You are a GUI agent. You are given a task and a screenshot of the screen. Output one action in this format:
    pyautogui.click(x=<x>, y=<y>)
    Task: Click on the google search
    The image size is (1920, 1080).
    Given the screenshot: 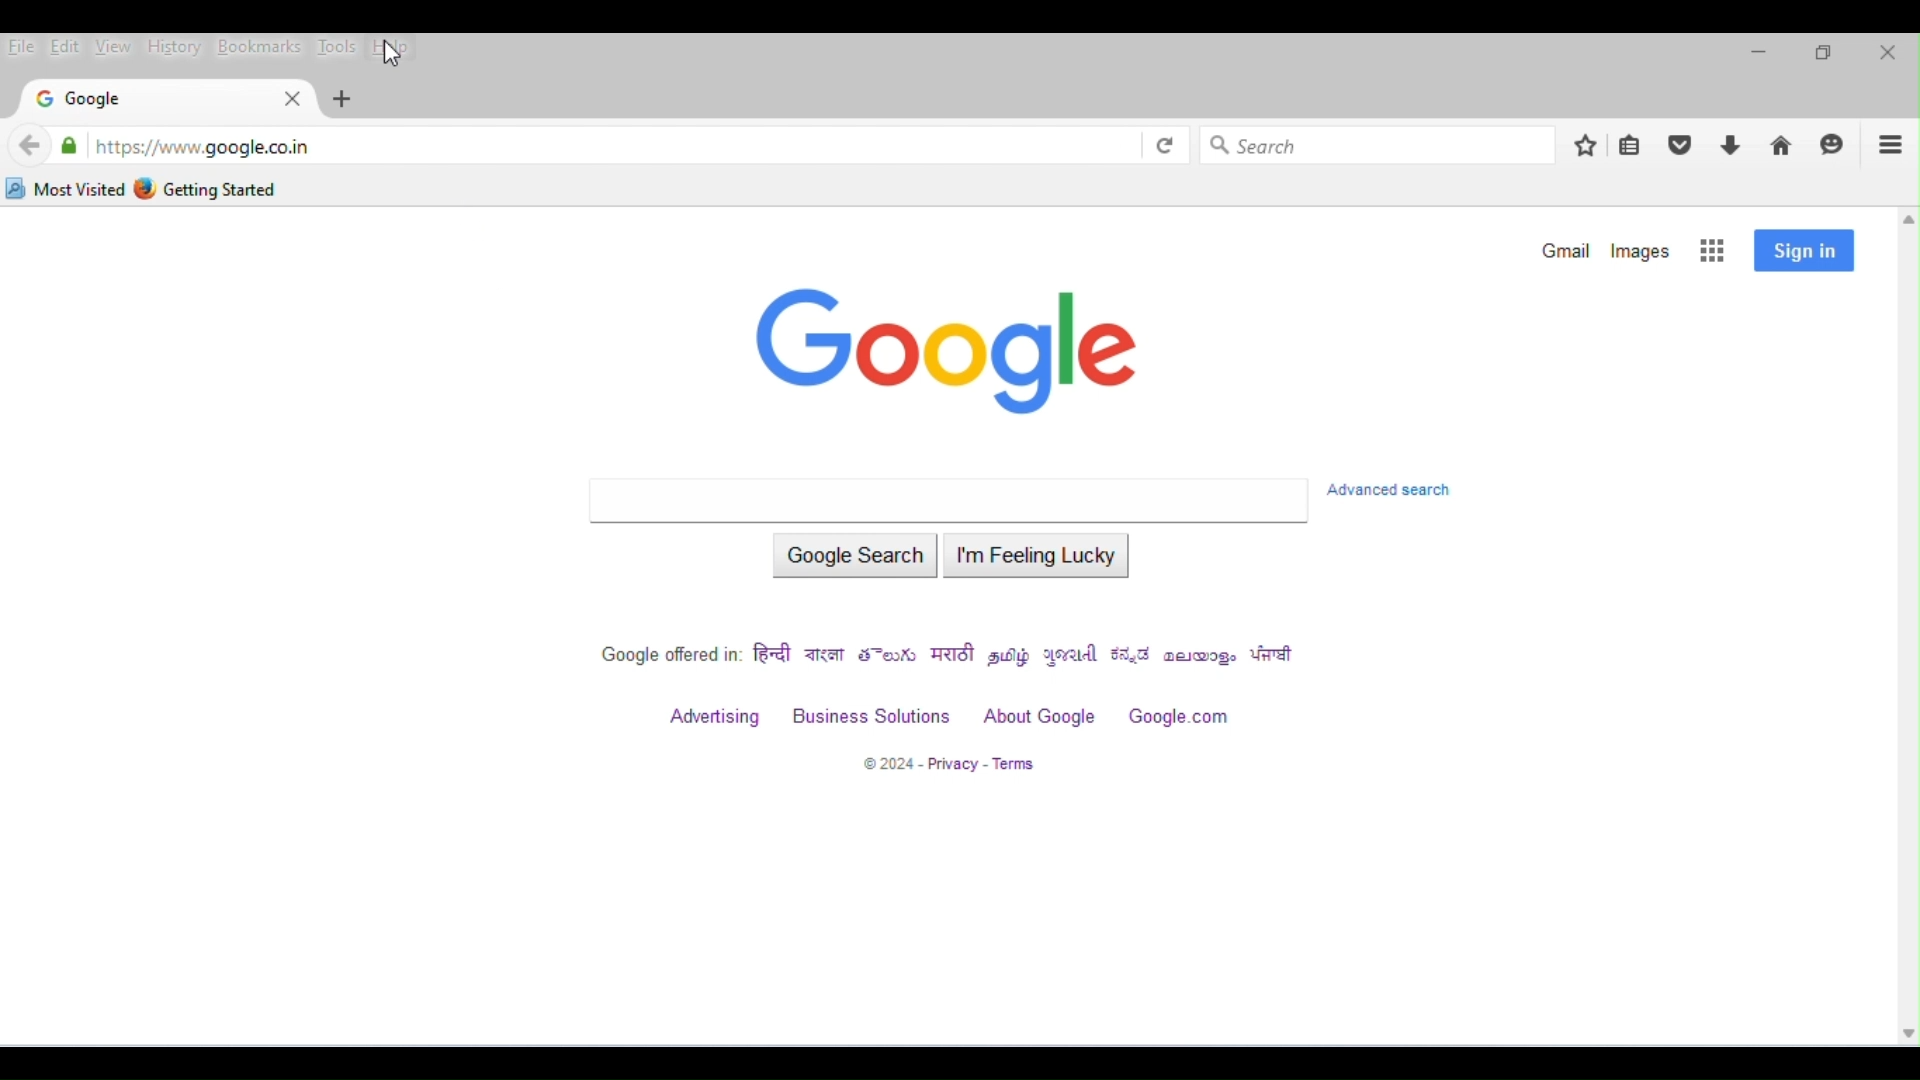 What is the action you would take?
    pyautogui.click(x=854, y=558)
    